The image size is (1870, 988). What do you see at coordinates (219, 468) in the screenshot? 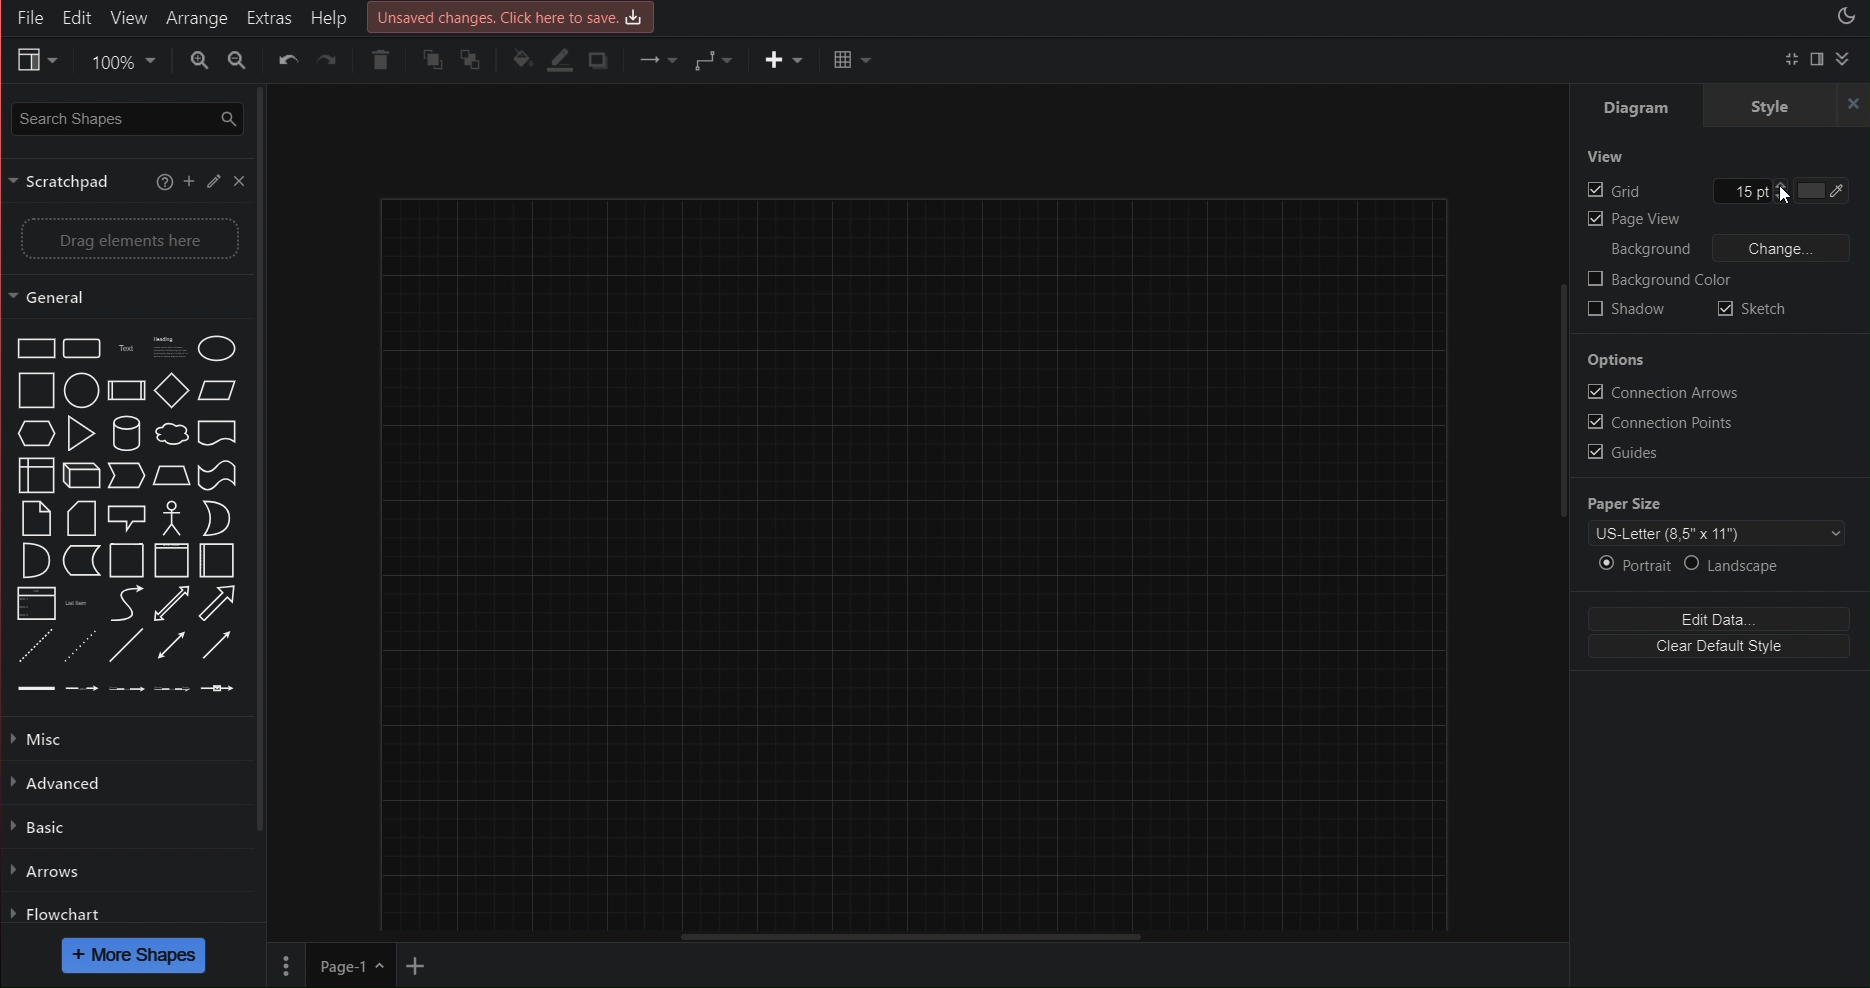
I see `` at bounding box center [219, 468].